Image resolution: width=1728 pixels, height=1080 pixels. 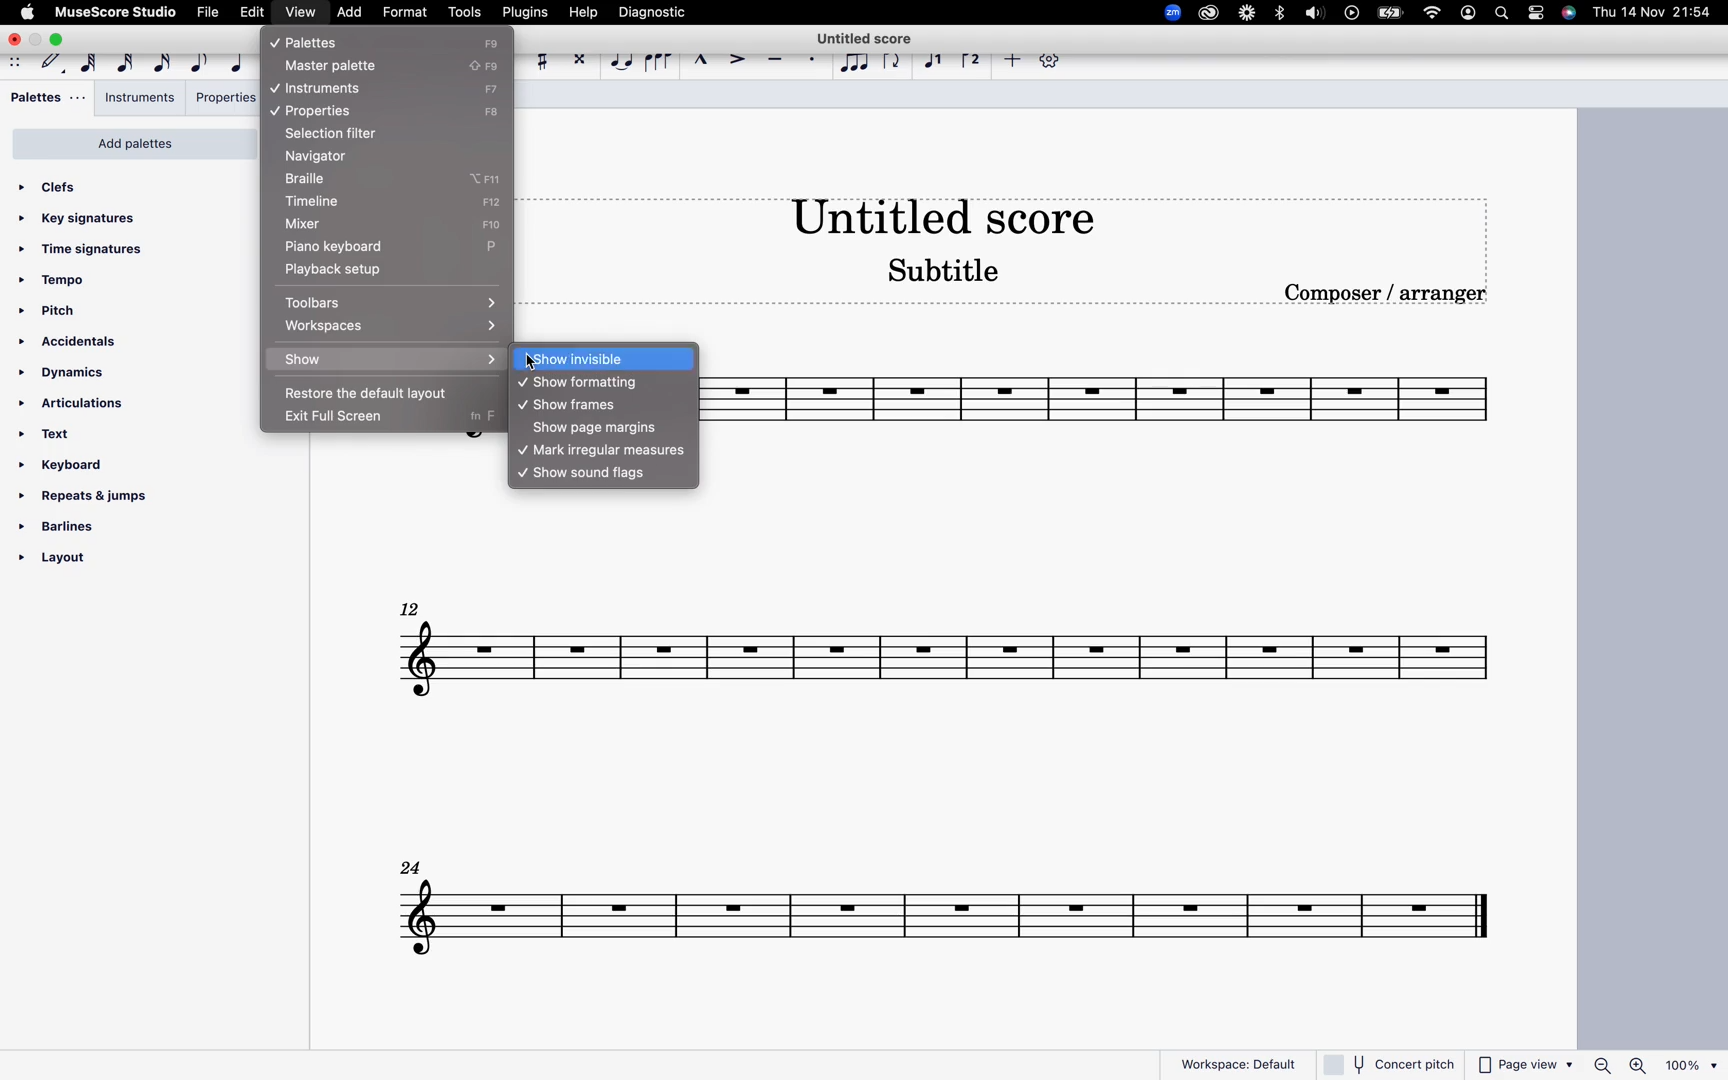 What do you see at coordinates (495, 250) in the screenshot?
I see `P` at bounding box center [495, 250].